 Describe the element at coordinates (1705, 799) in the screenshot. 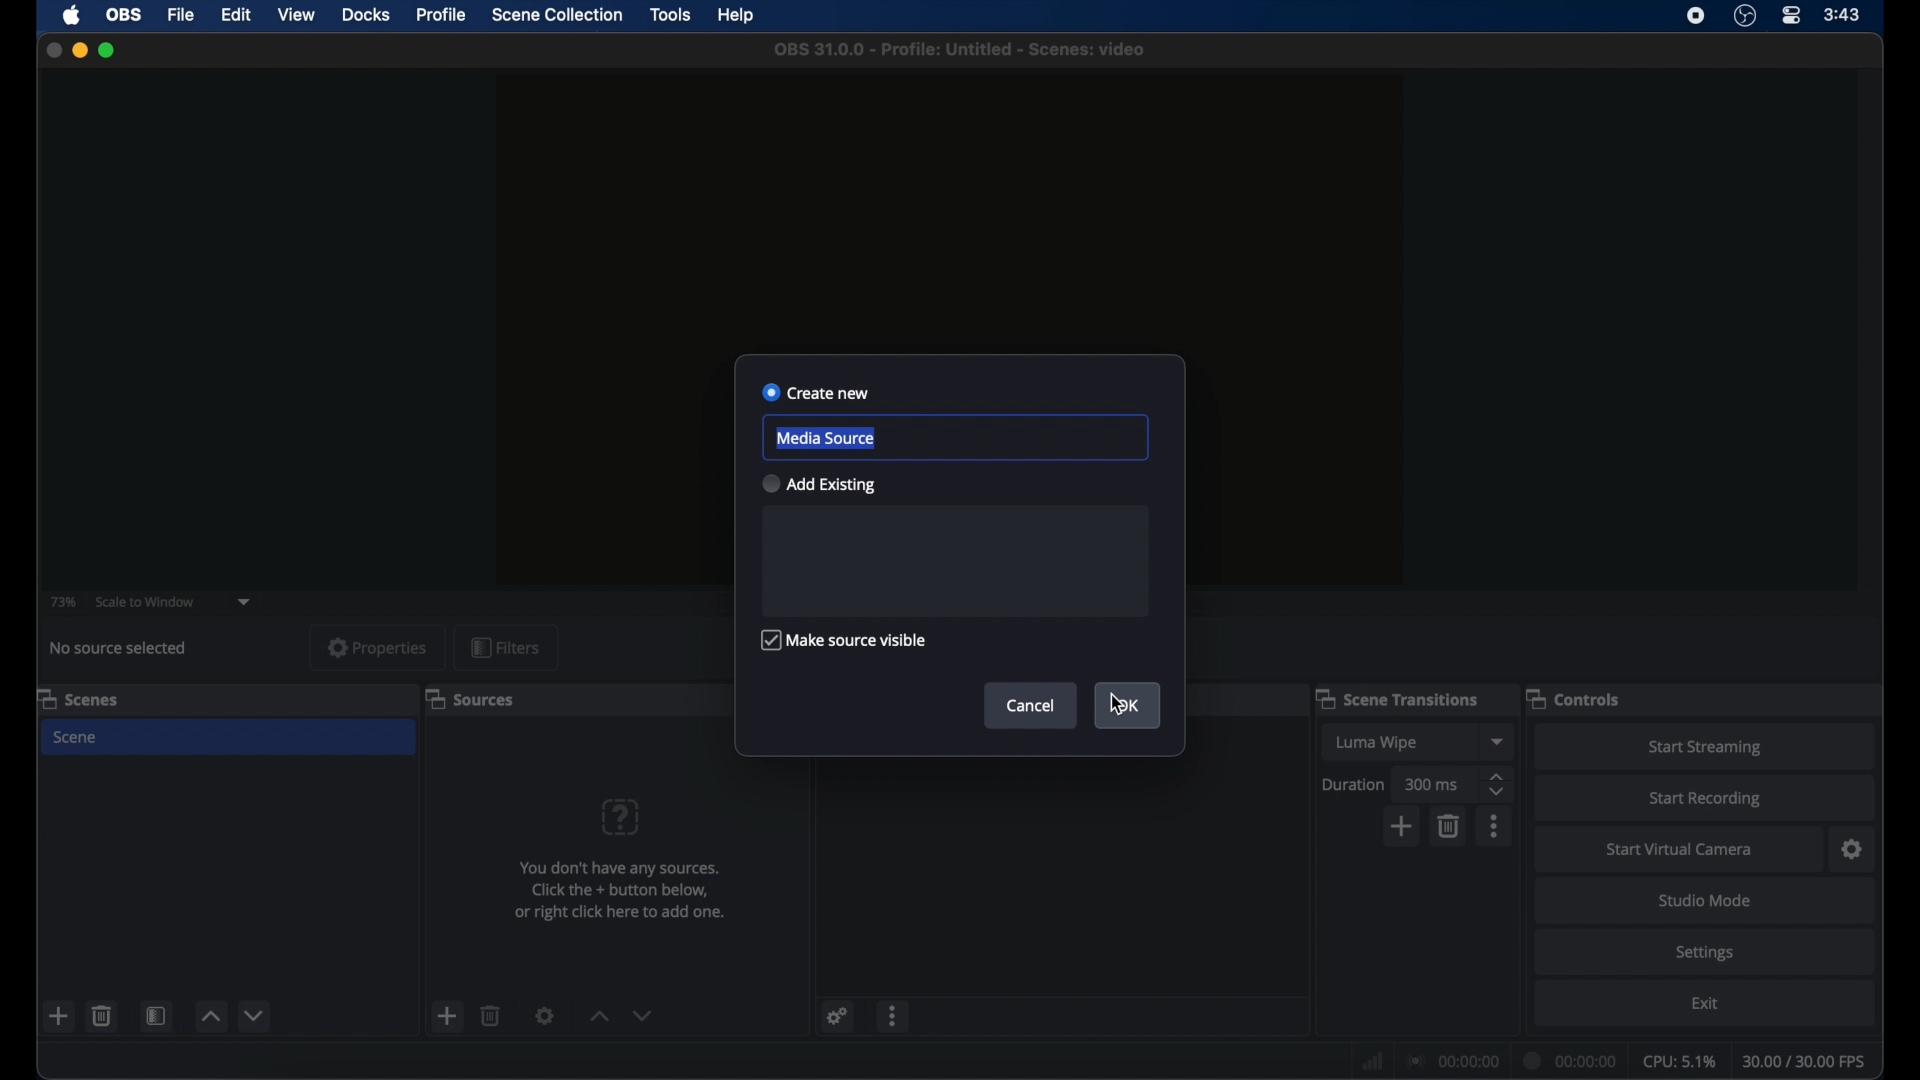

I see `start recording` at that location.